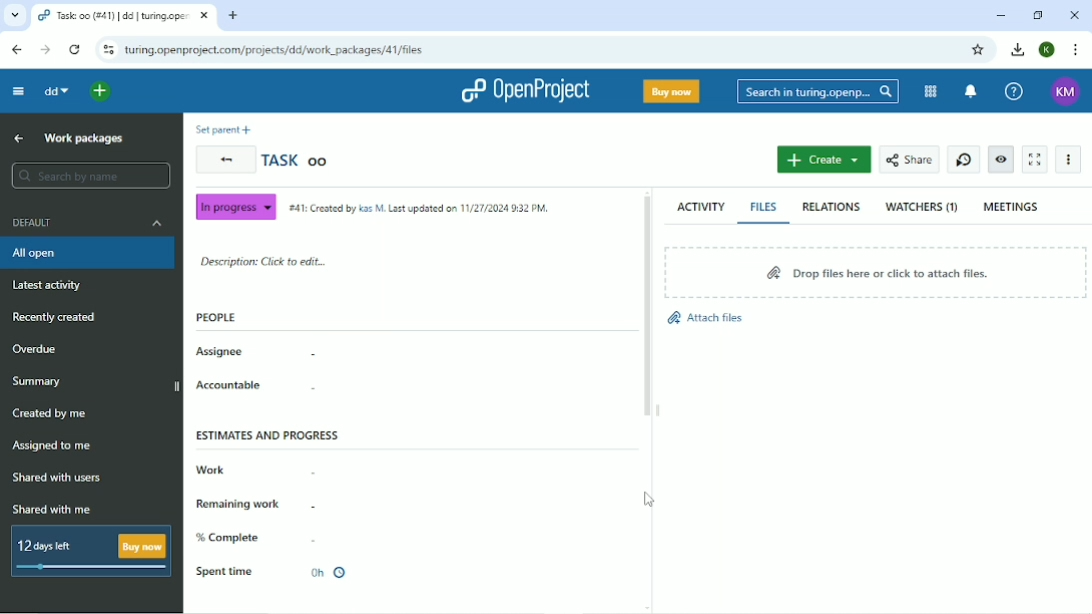  I want to click on Reload this page, so click(74, 50).